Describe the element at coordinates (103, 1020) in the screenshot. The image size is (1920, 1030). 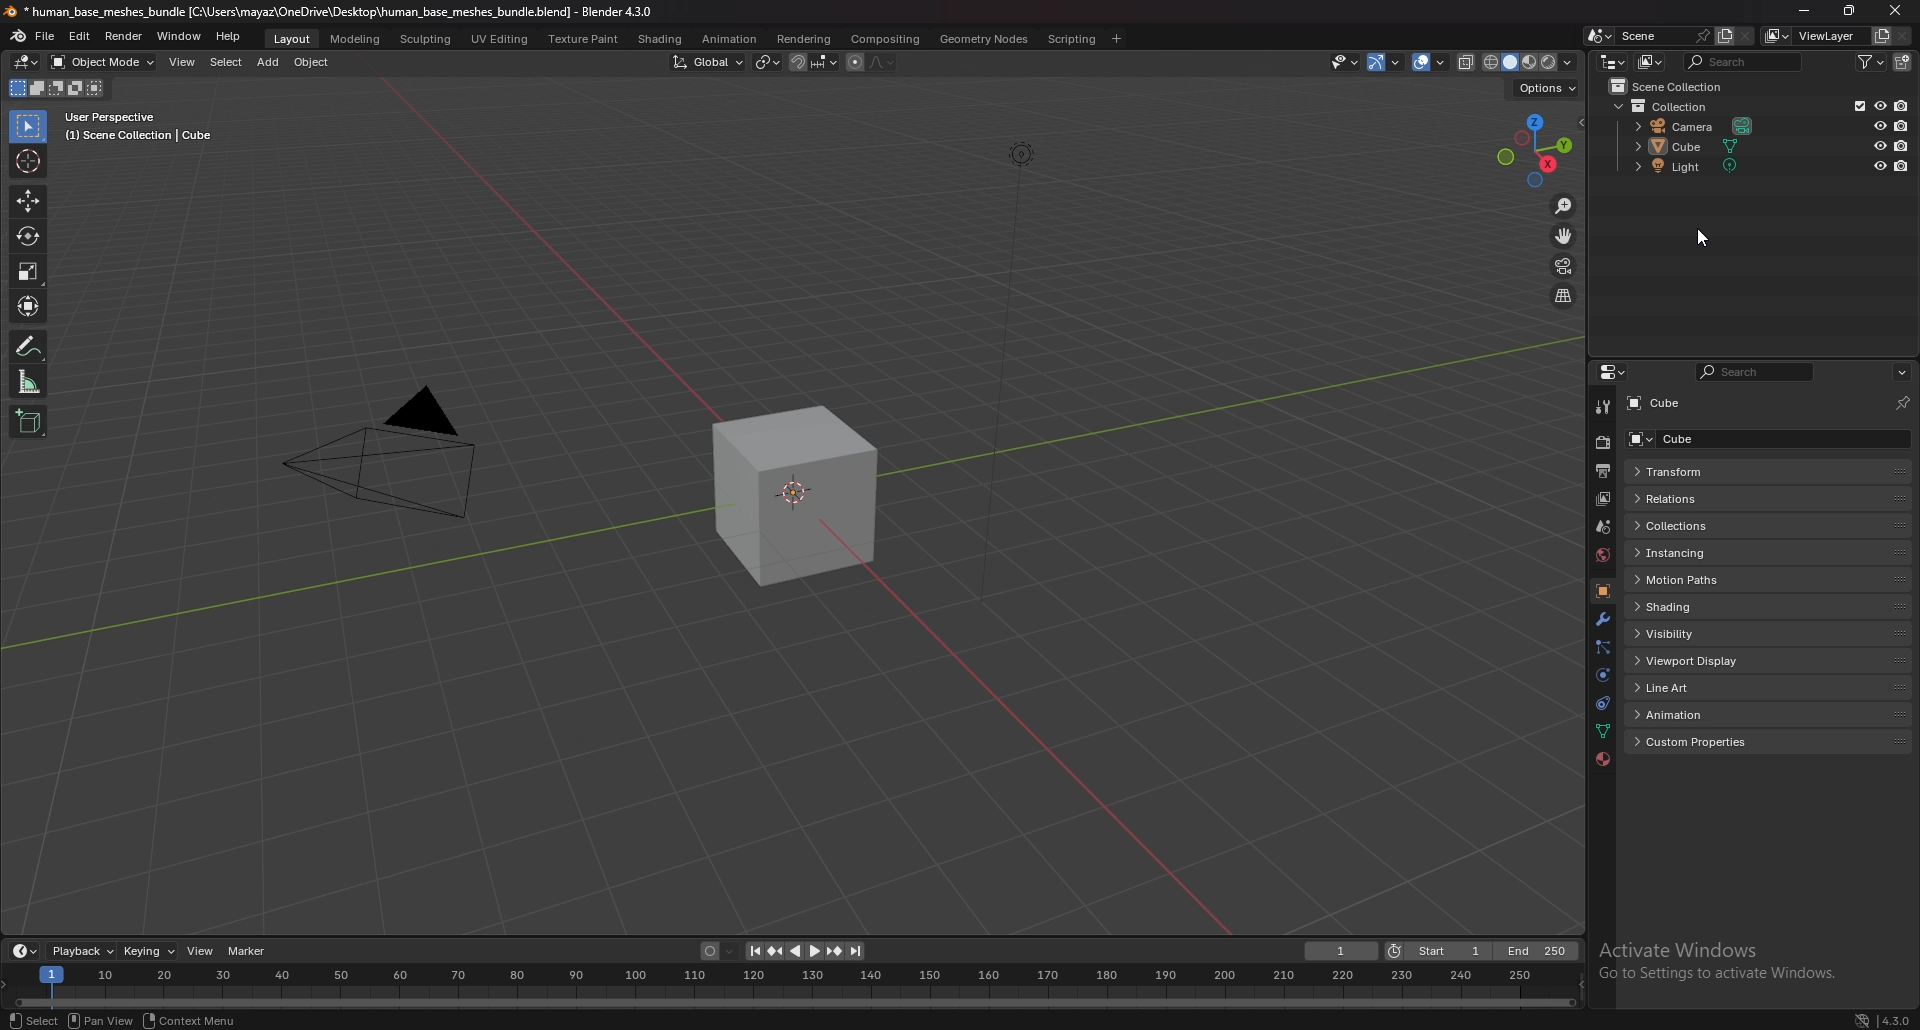
I see `pan view` at that location.